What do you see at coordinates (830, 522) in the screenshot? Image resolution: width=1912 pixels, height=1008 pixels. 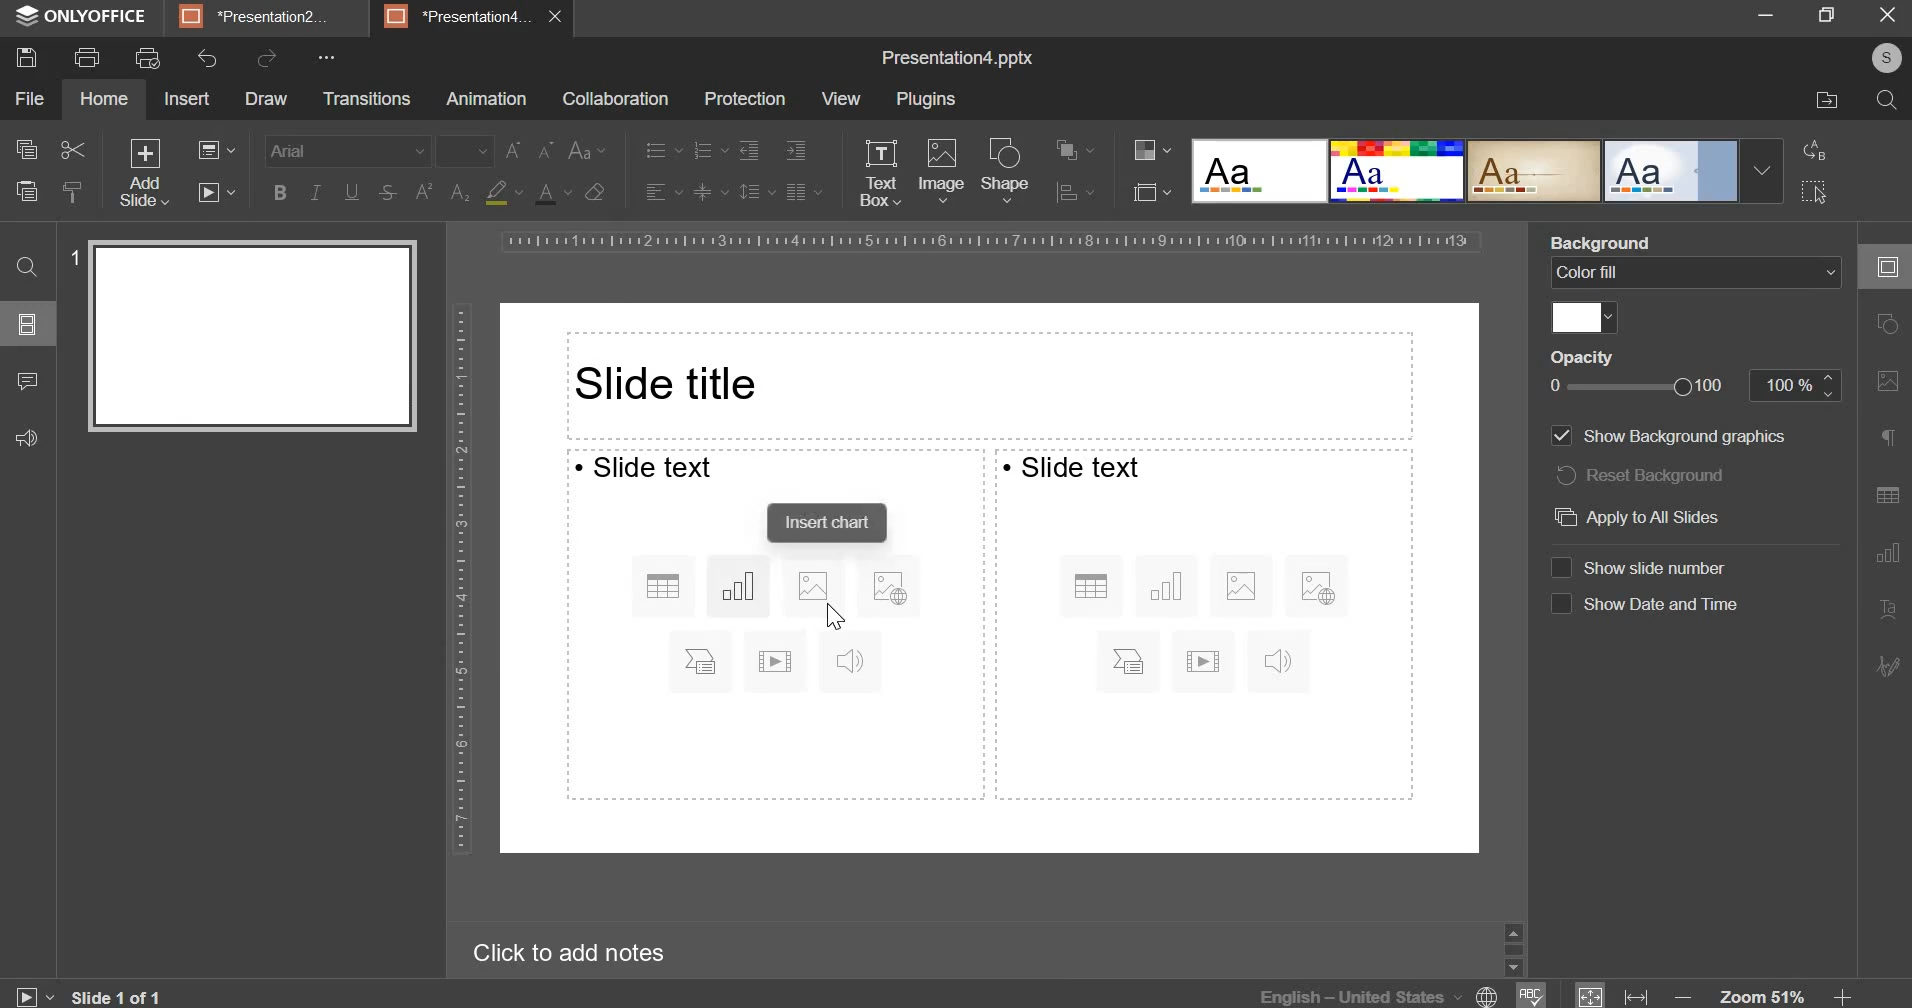 I see `insert chart` at bounding box center [830, 522].